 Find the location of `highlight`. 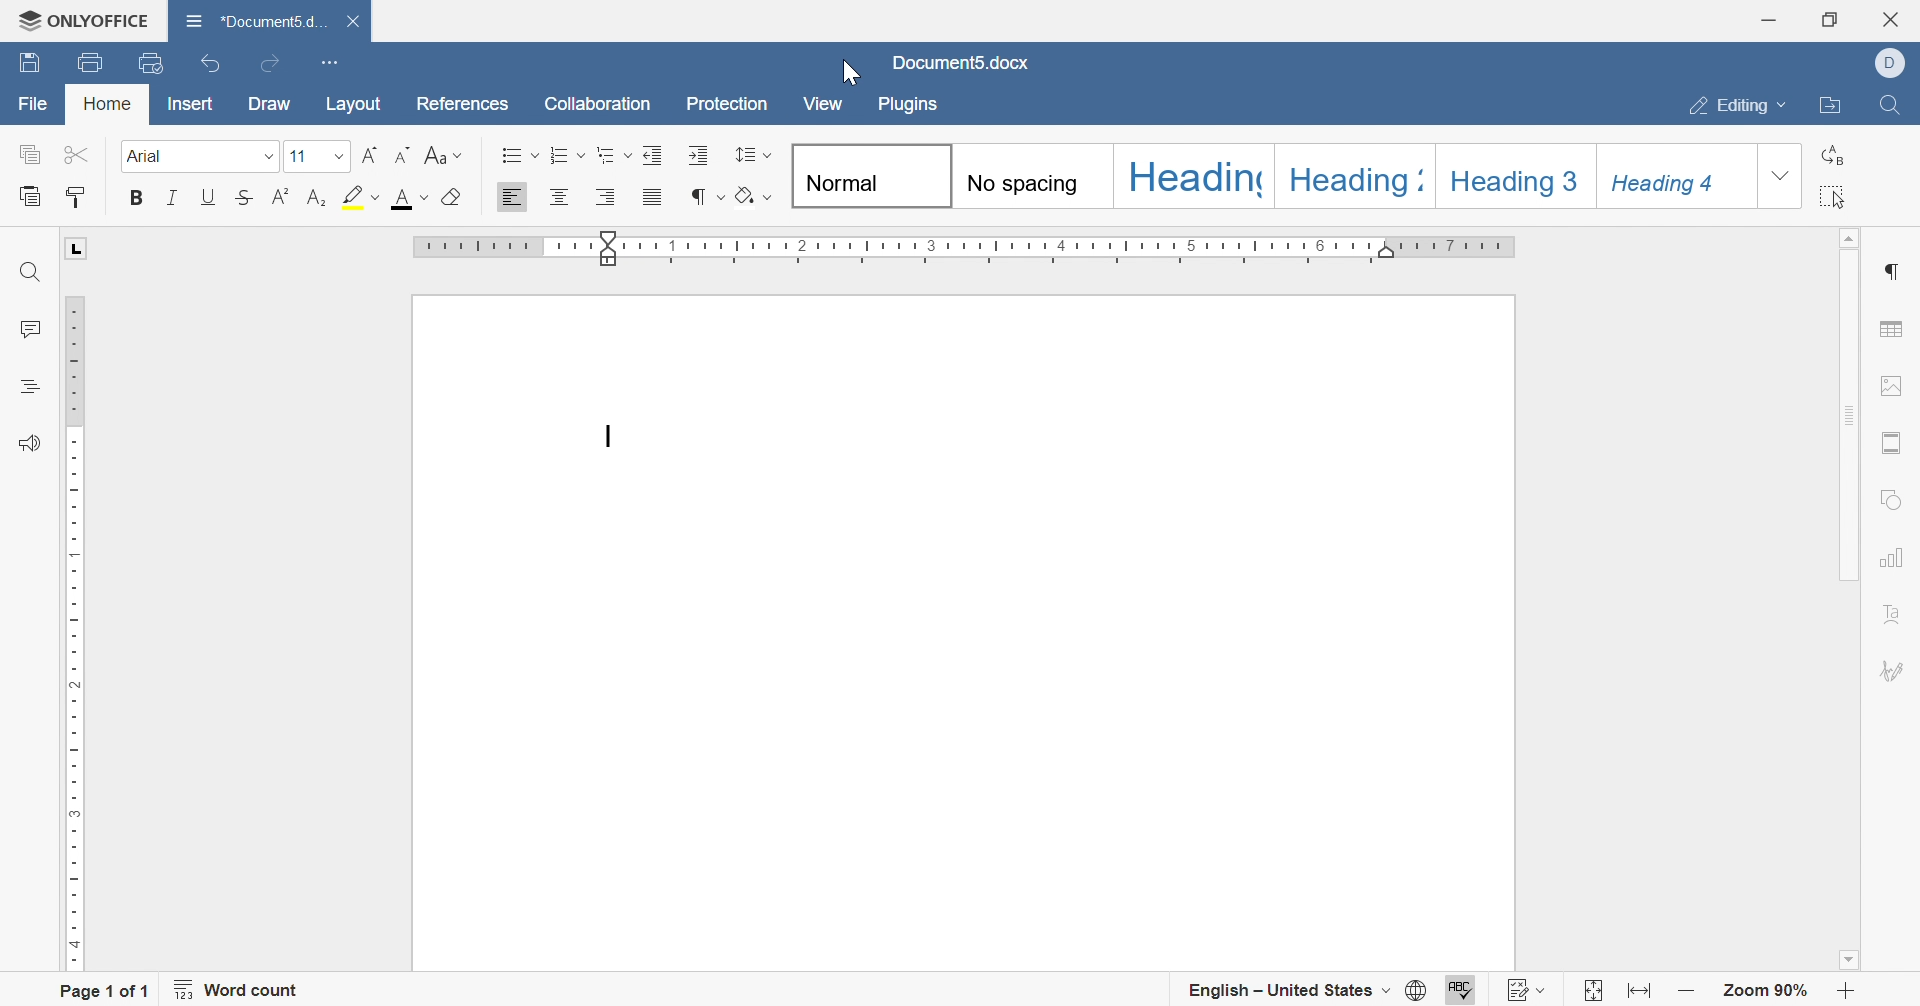

highlight is located at coordinates (361, 196).